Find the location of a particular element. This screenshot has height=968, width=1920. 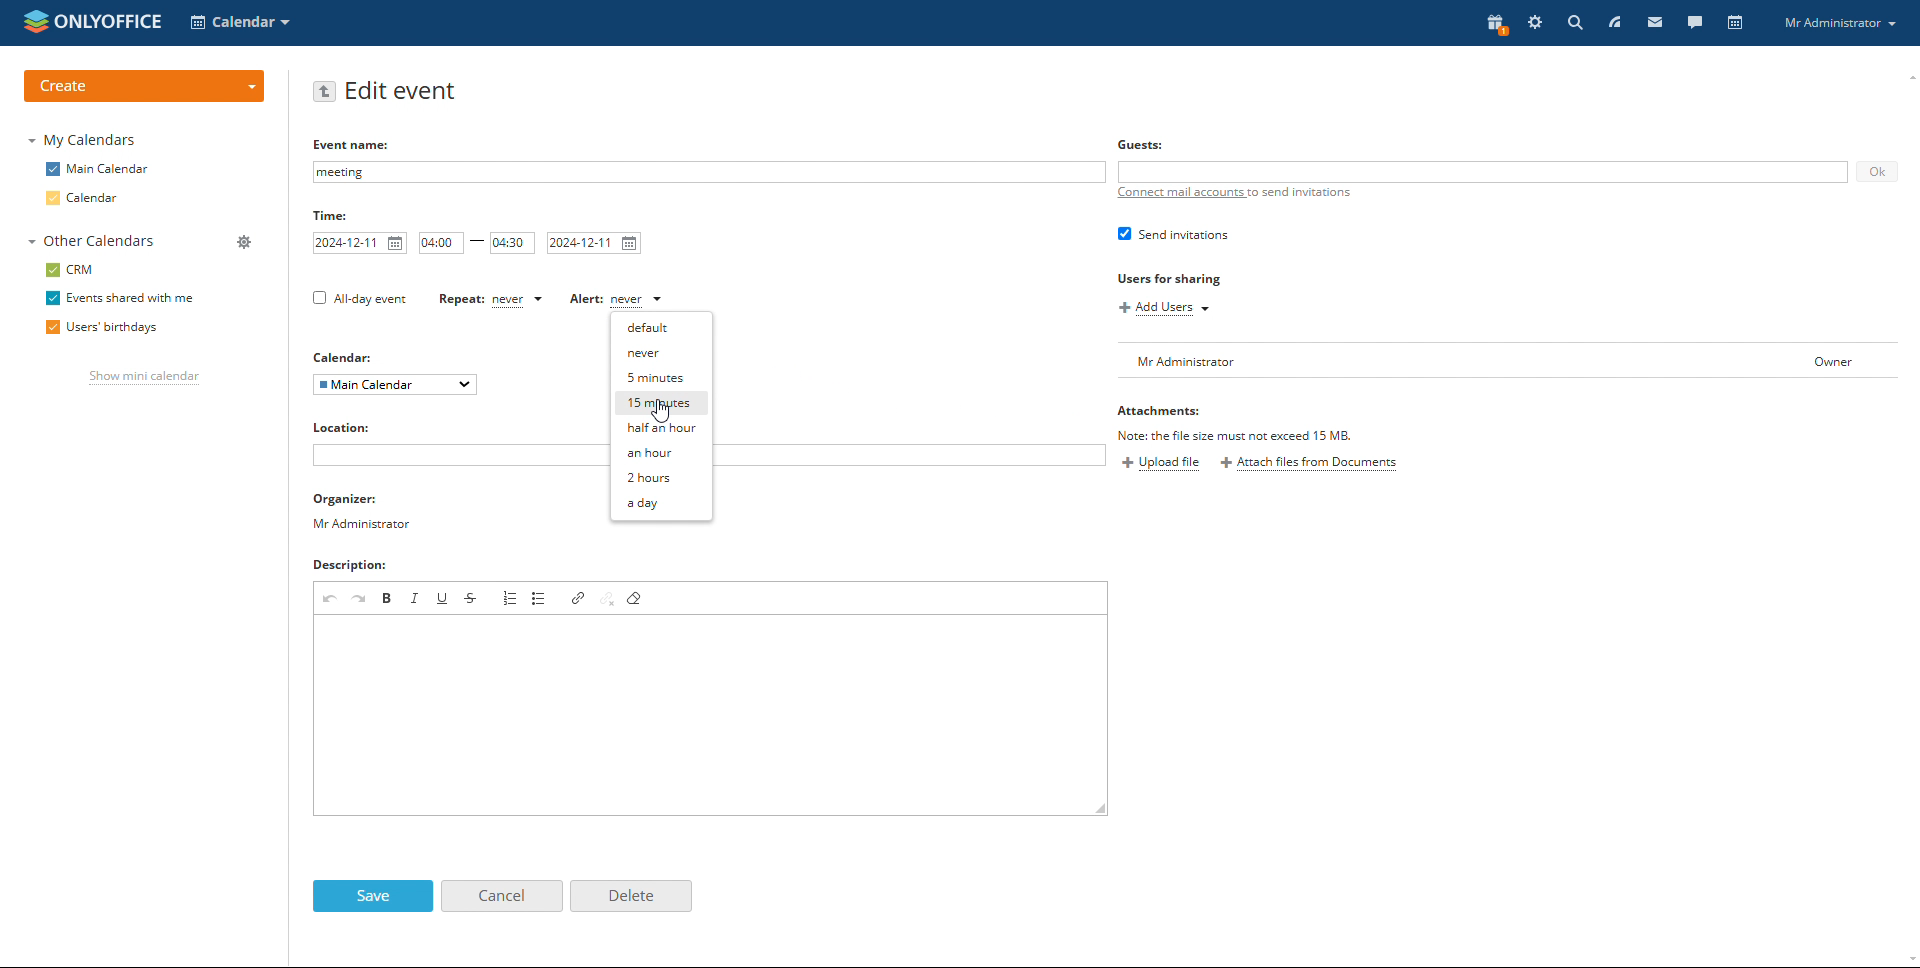

my calendars is located at coordinates (84, 141).